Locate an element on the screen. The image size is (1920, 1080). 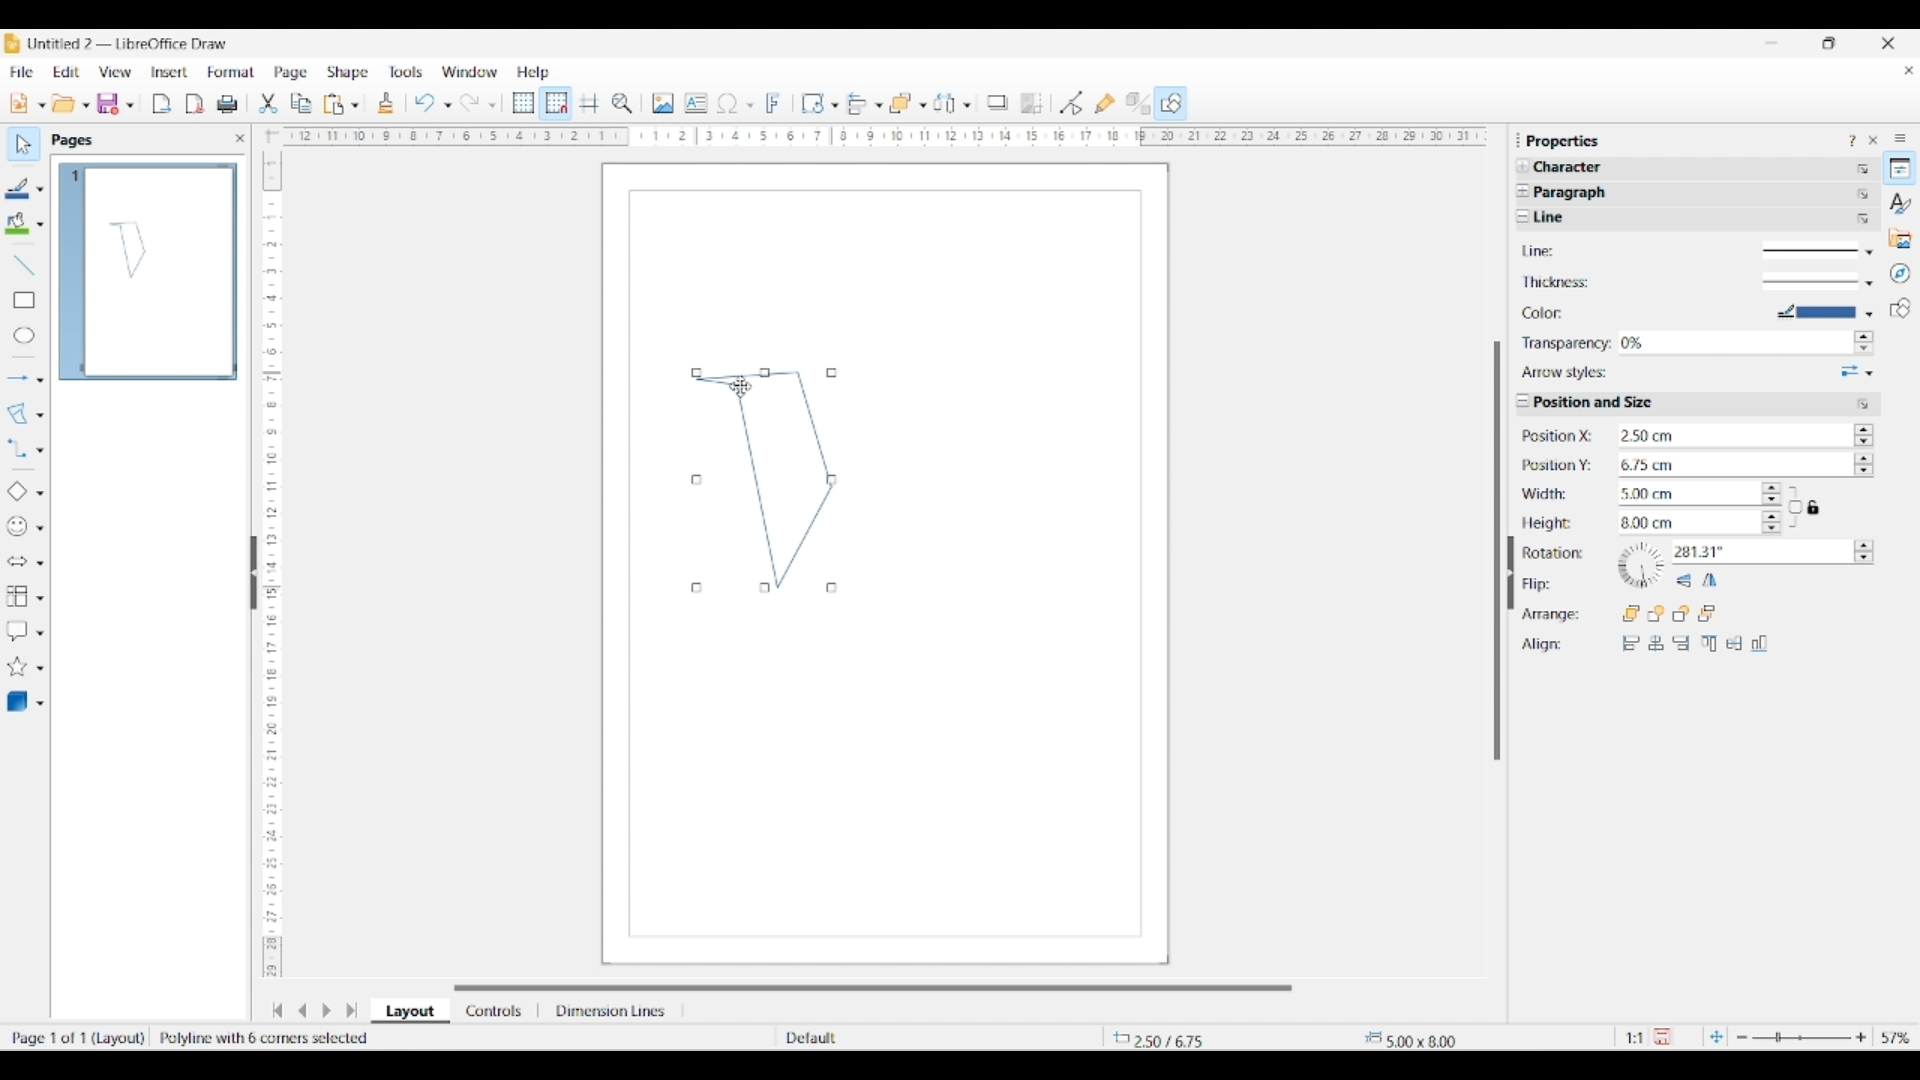
Type width is located at coordinates (1685, 494).